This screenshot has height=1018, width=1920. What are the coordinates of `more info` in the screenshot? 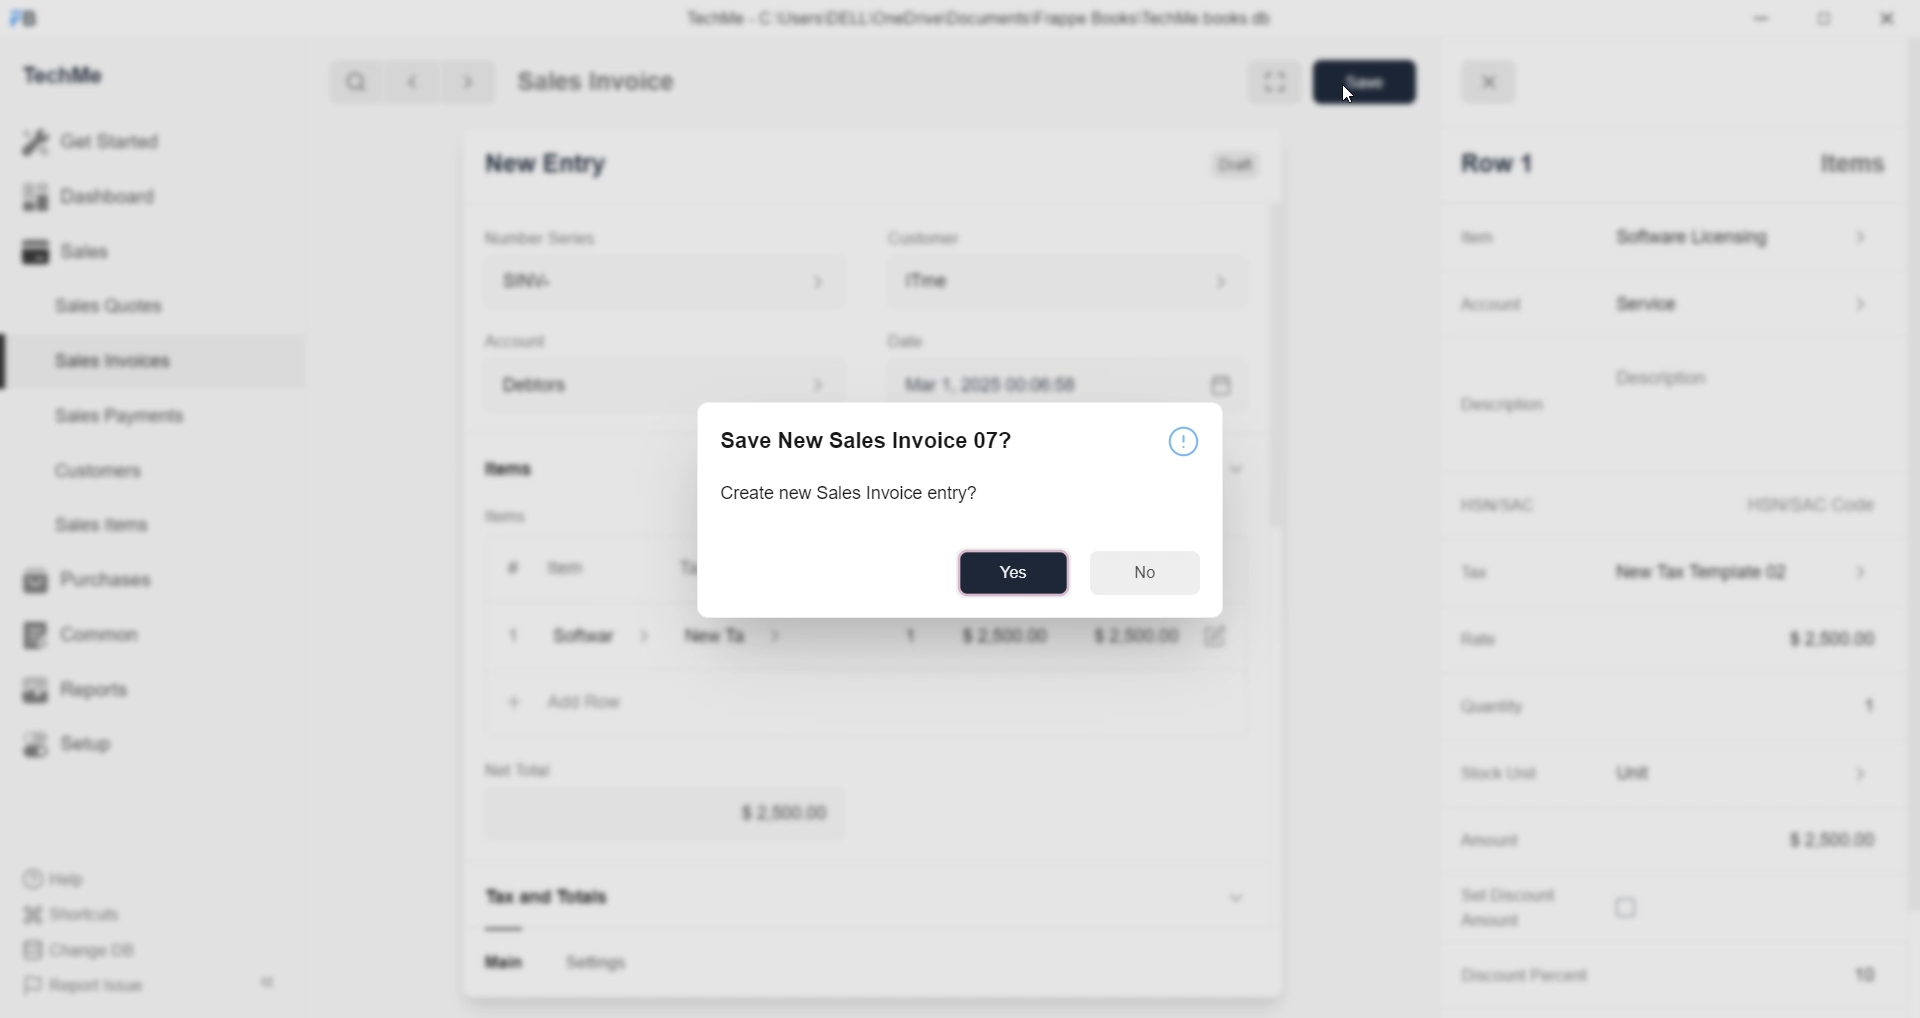 It's located at (1187, 442).